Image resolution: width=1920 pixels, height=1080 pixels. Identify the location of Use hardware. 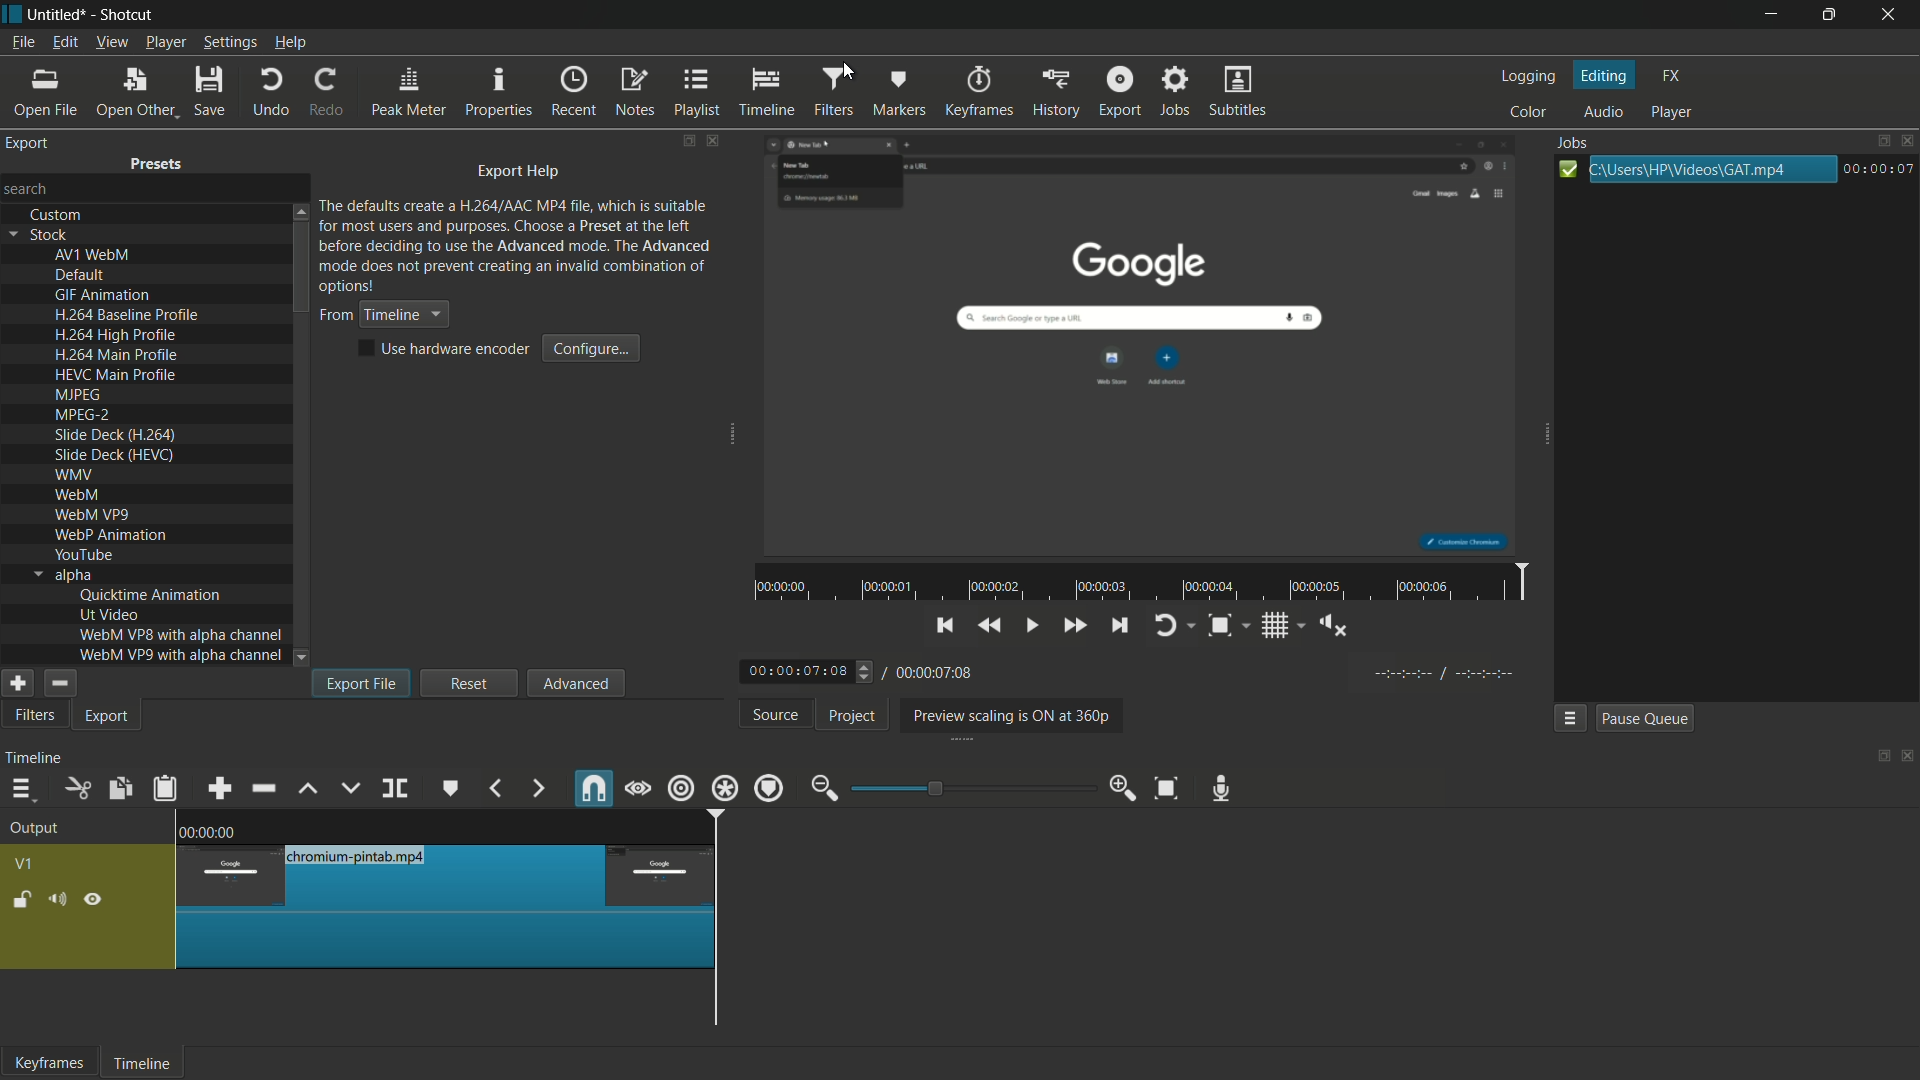
(446, 350).